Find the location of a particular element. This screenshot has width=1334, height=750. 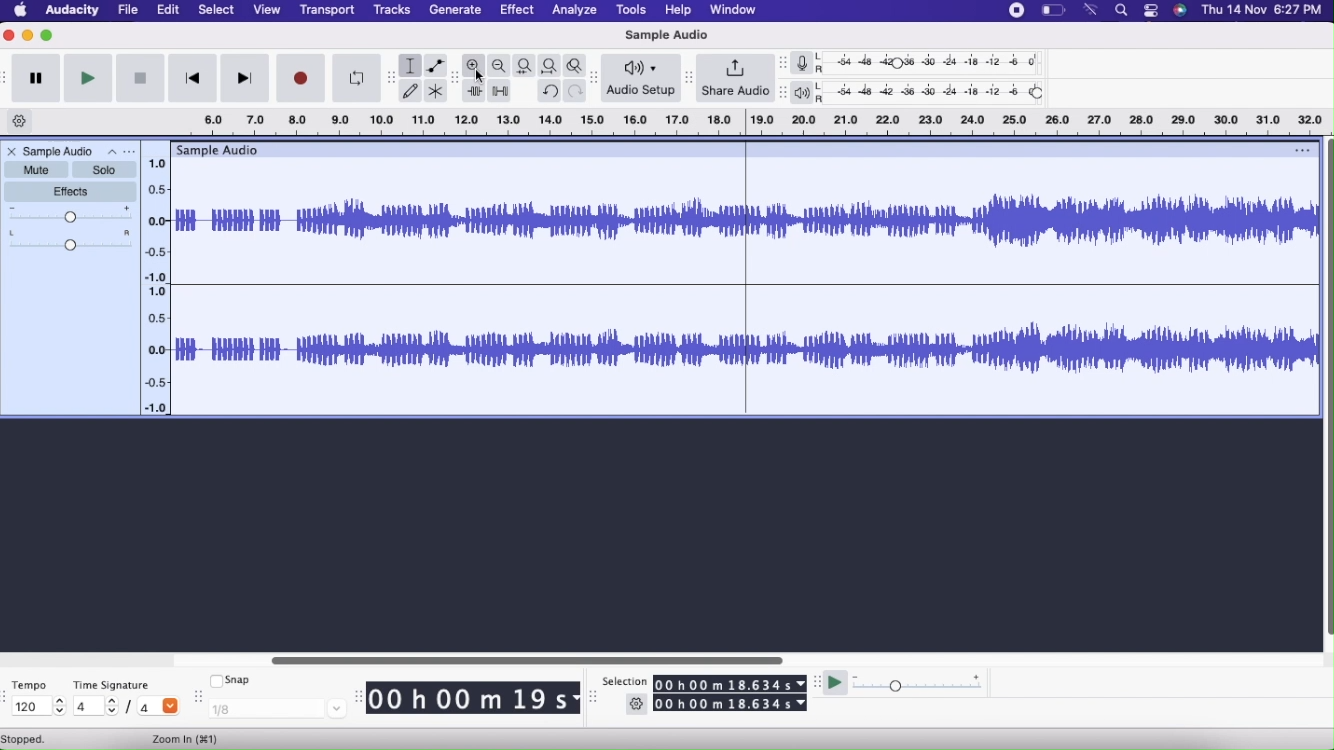

Timeline slider is located at coordinates (157, 281).